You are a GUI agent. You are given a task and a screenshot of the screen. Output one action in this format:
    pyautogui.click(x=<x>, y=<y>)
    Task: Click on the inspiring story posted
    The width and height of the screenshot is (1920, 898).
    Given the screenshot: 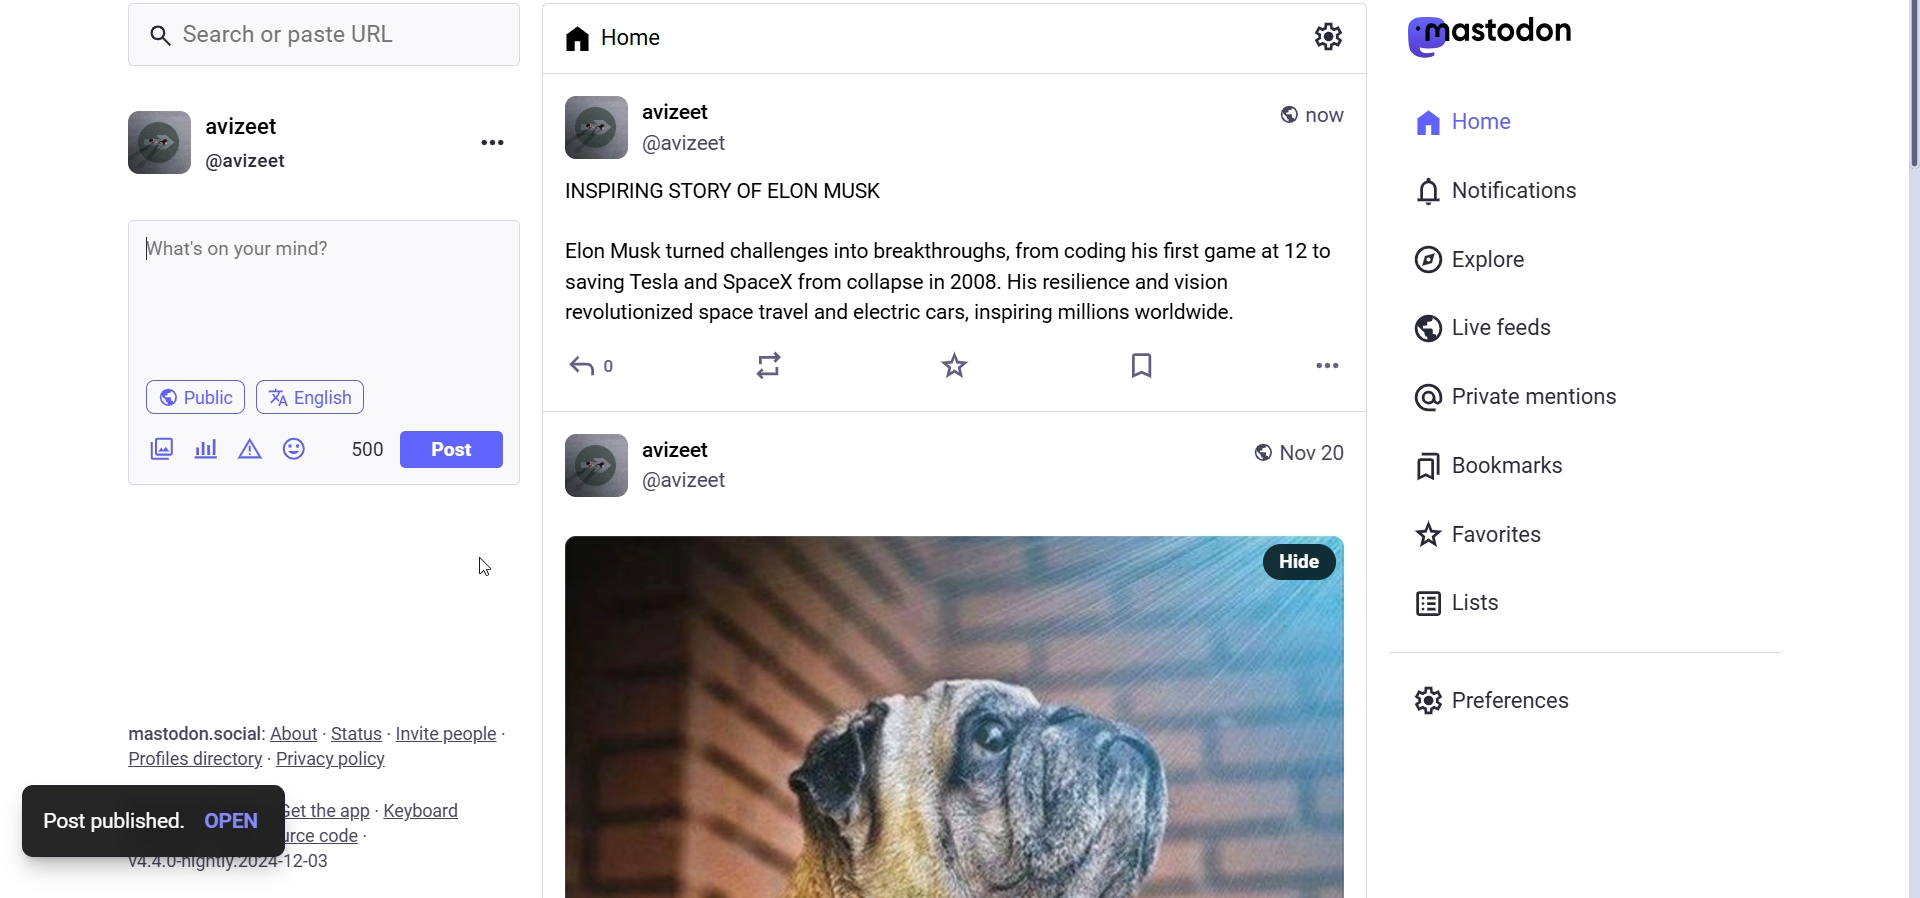 What is the action you would take?
    pyautogui.click(x=956, y=251)
    